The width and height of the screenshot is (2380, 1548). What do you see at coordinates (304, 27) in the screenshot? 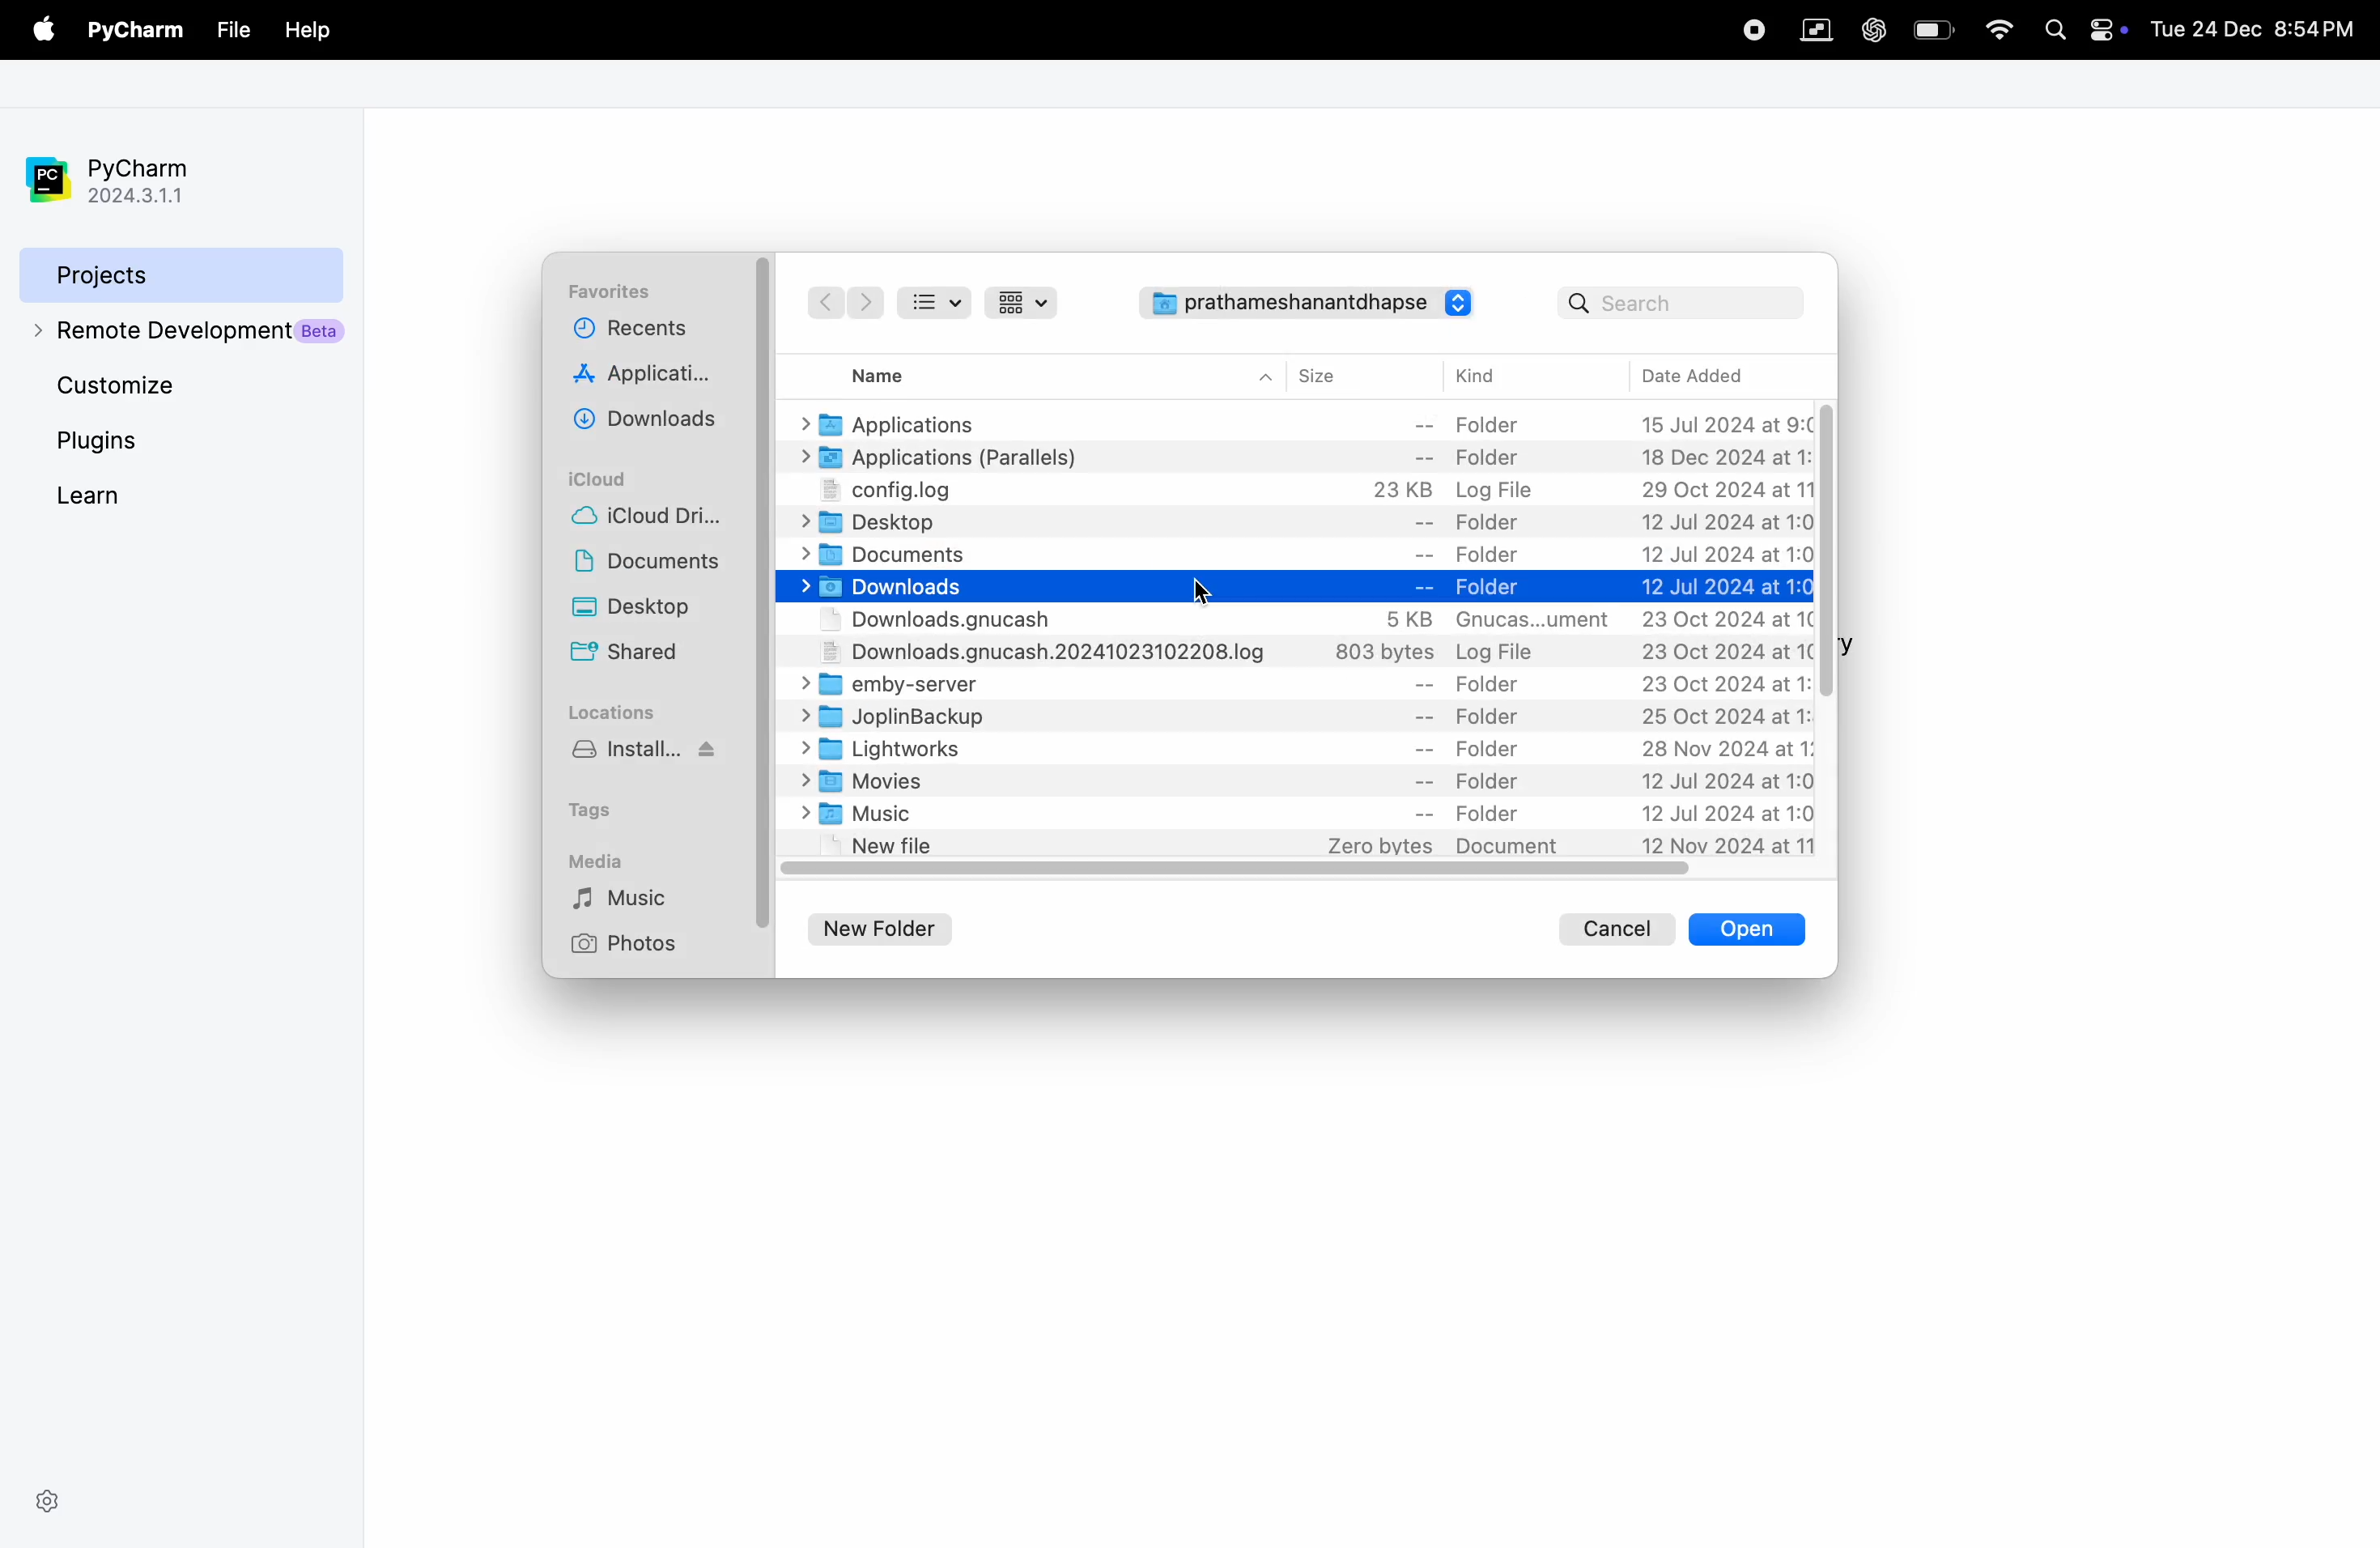
I see `help` at bounding box center [304, 27].